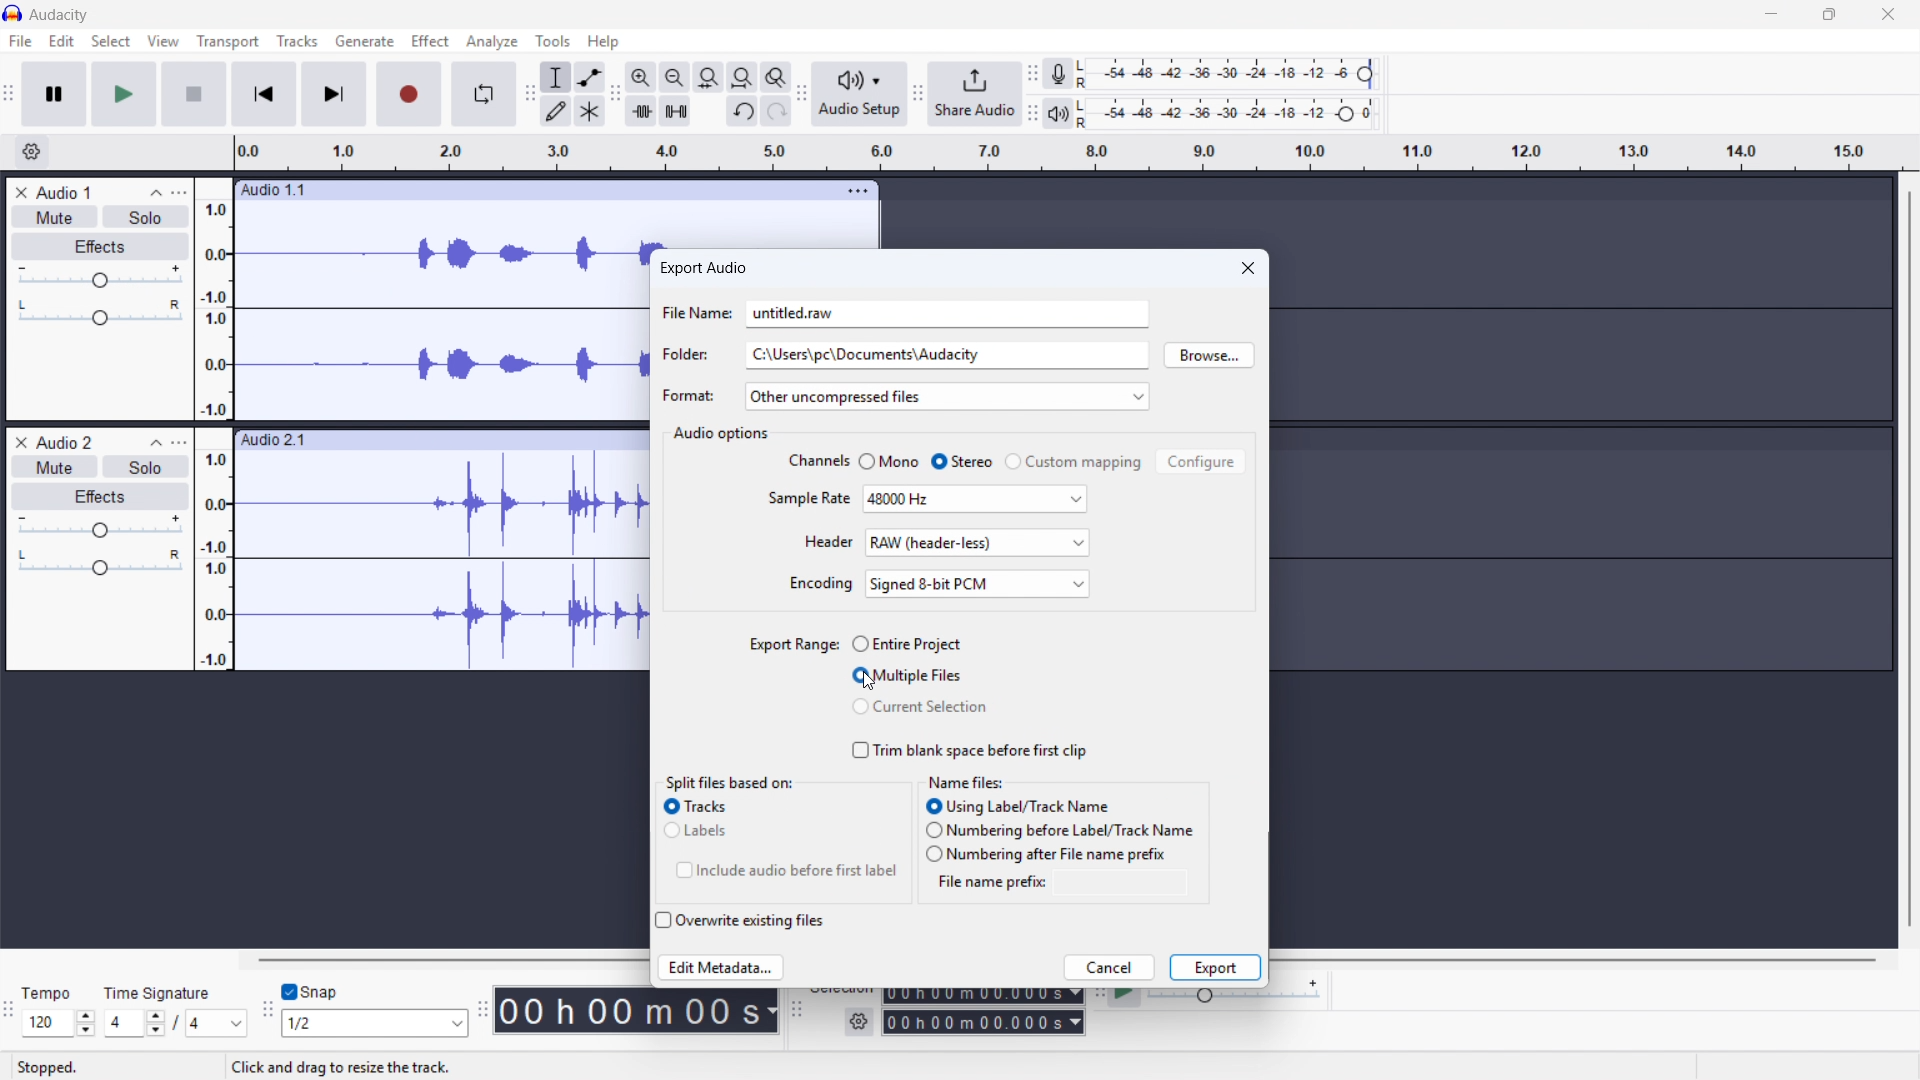  Describe the element at coordinates (9, 1010) in the screenshot. I see `time signature toolbar` at that location.